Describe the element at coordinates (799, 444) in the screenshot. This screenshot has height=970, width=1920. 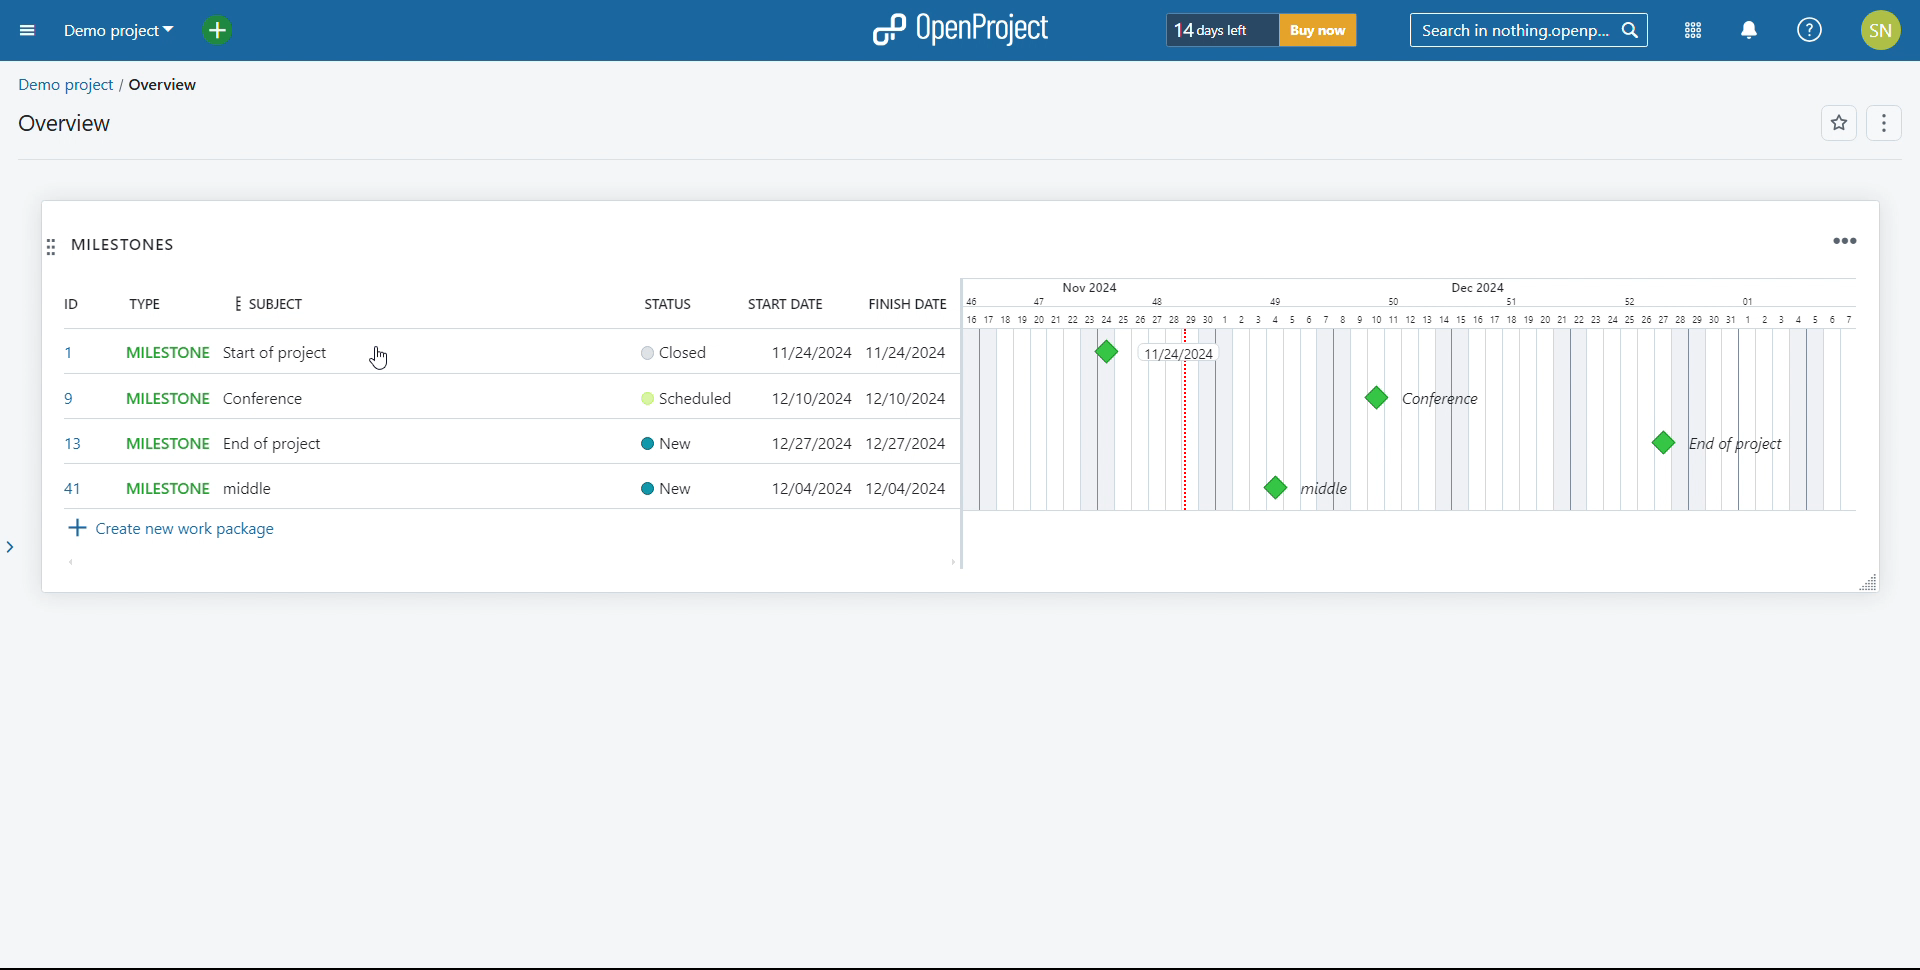
I see `12/27/2024` at that location.